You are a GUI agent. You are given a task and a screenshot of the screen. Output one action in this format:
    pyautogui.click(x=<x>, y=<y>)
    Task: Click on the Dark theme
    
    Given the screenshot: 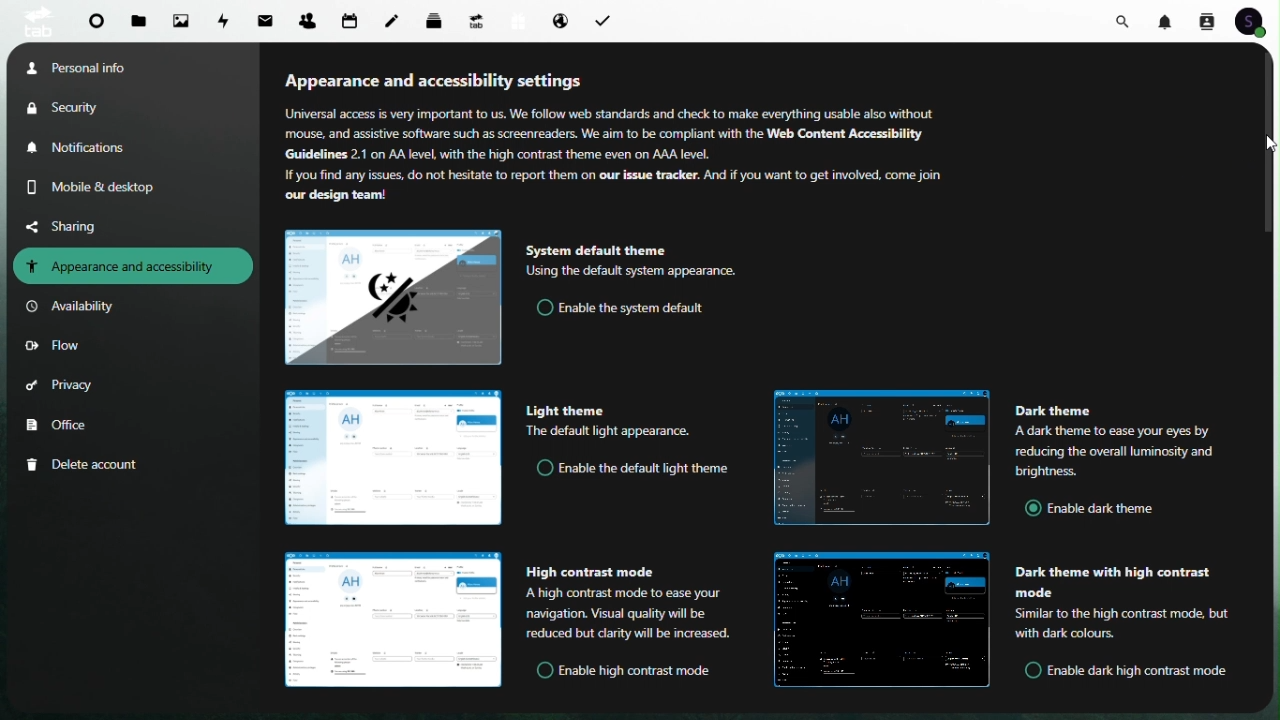 What is the action you would take?
    pyautogui.click(x=1054, y=411)
    